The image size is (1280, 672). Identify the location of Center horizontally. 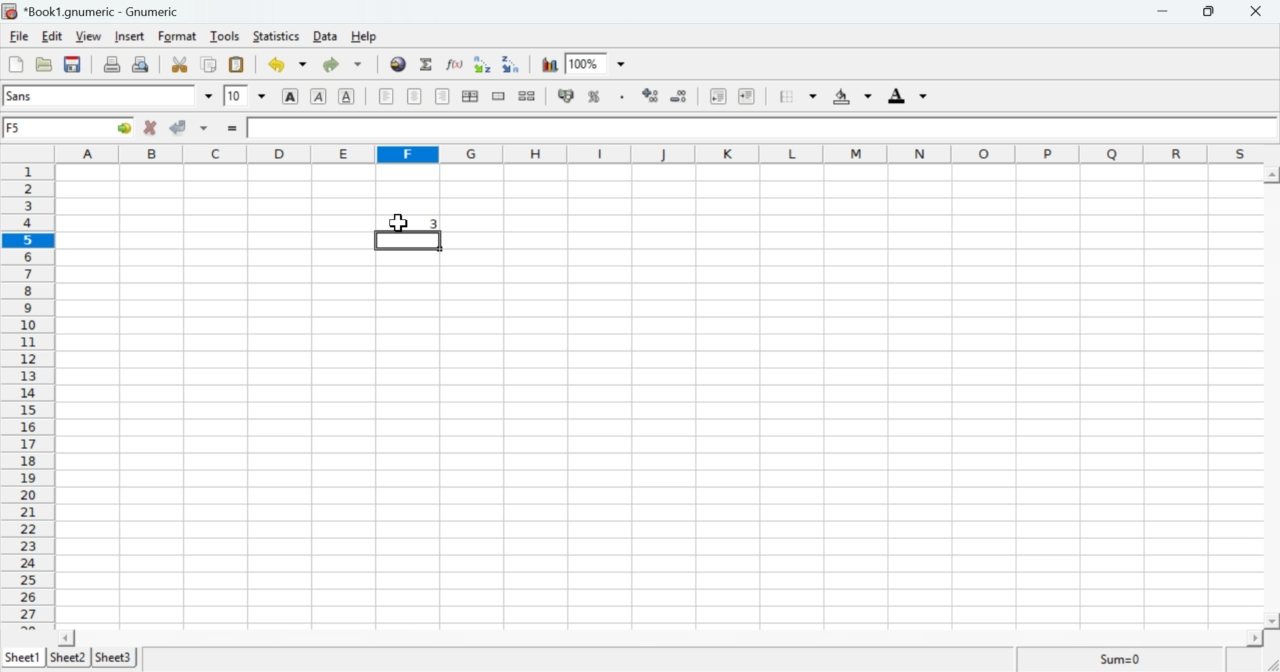
(415, 96).